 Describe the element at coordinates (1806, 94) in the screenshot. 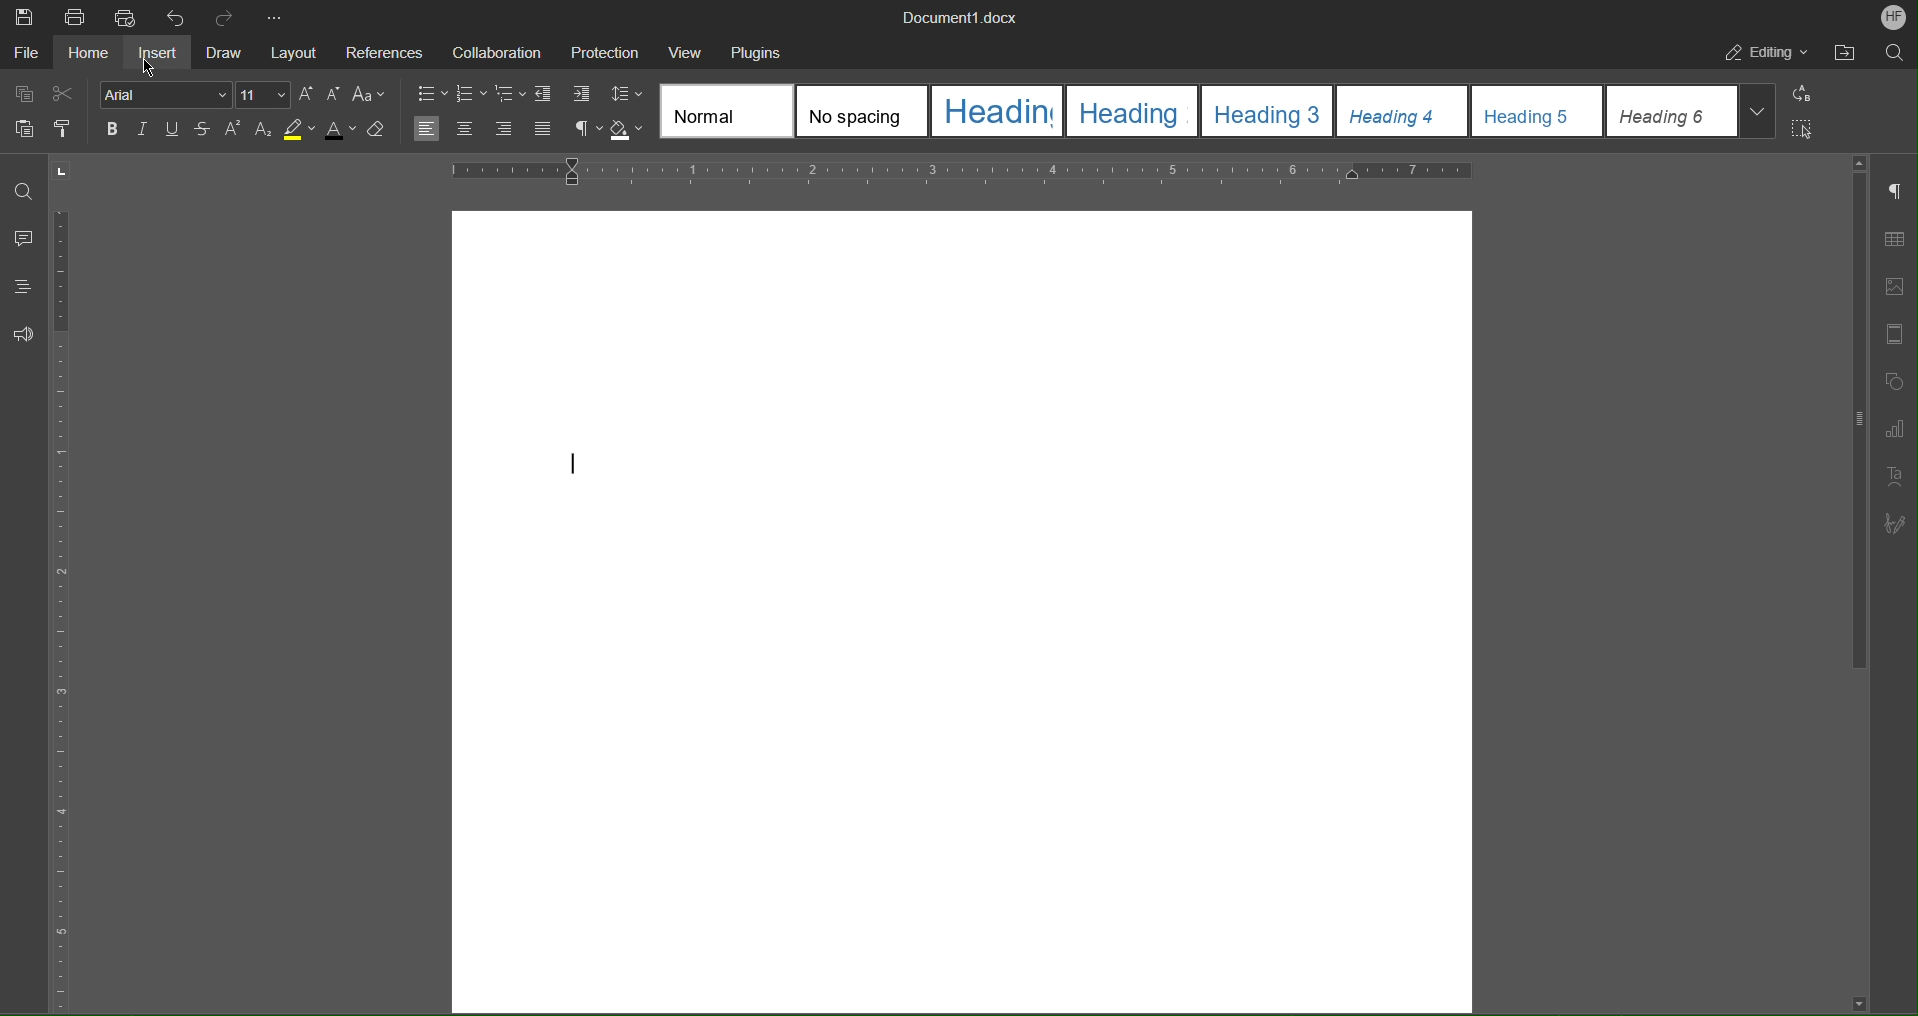

I see `Replace` at that location.